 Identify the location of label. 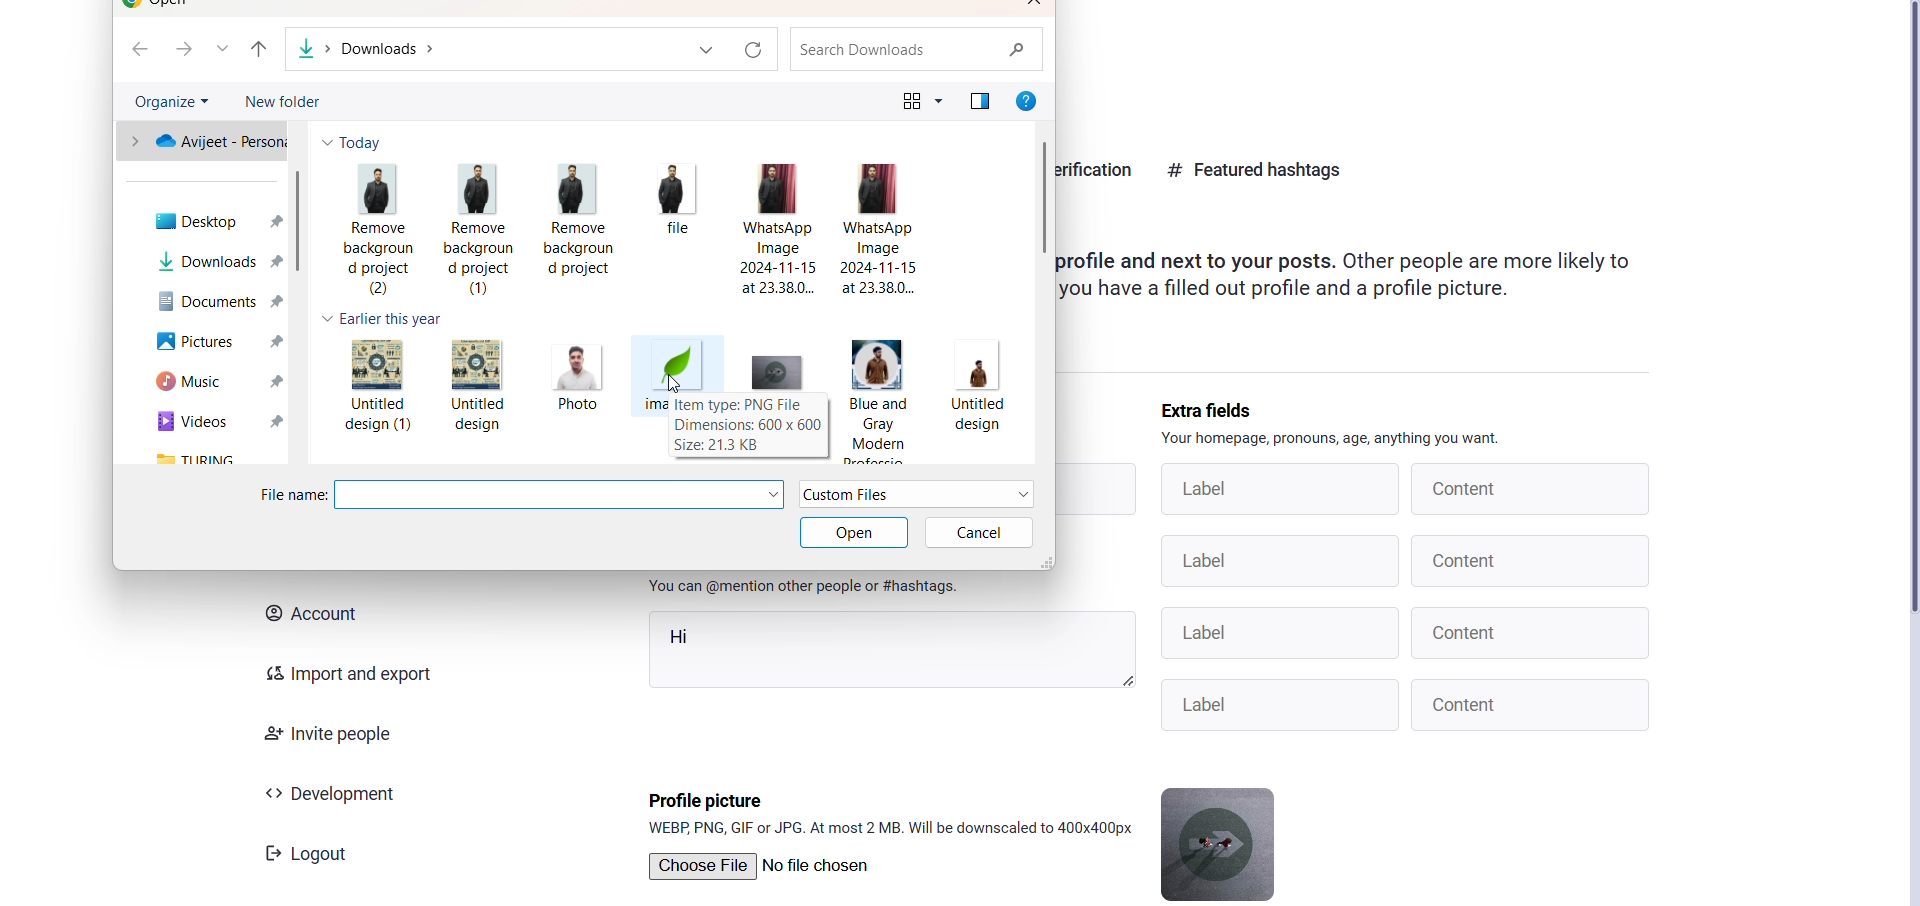
(1273, 489).